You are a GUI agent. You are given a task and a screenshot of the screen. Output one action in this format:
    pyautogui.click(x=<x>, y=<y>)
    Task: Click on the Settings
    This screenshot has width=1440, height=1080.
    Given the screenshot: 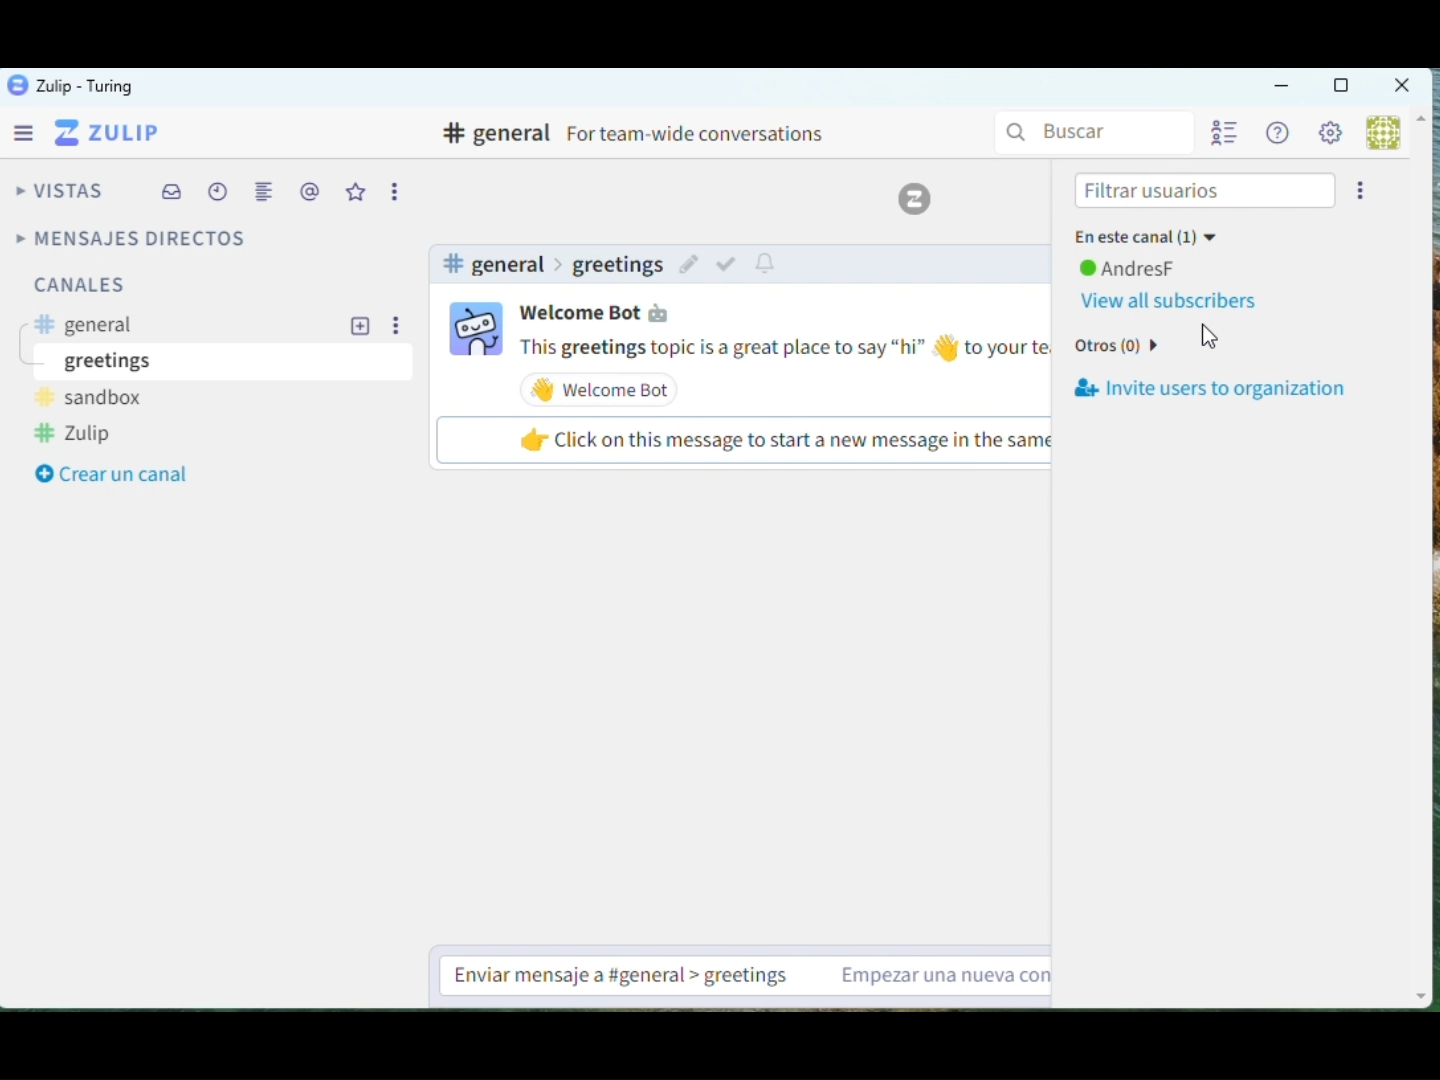 What is the action you would take?
    pyautogui.click(x=1333, y=132)
    